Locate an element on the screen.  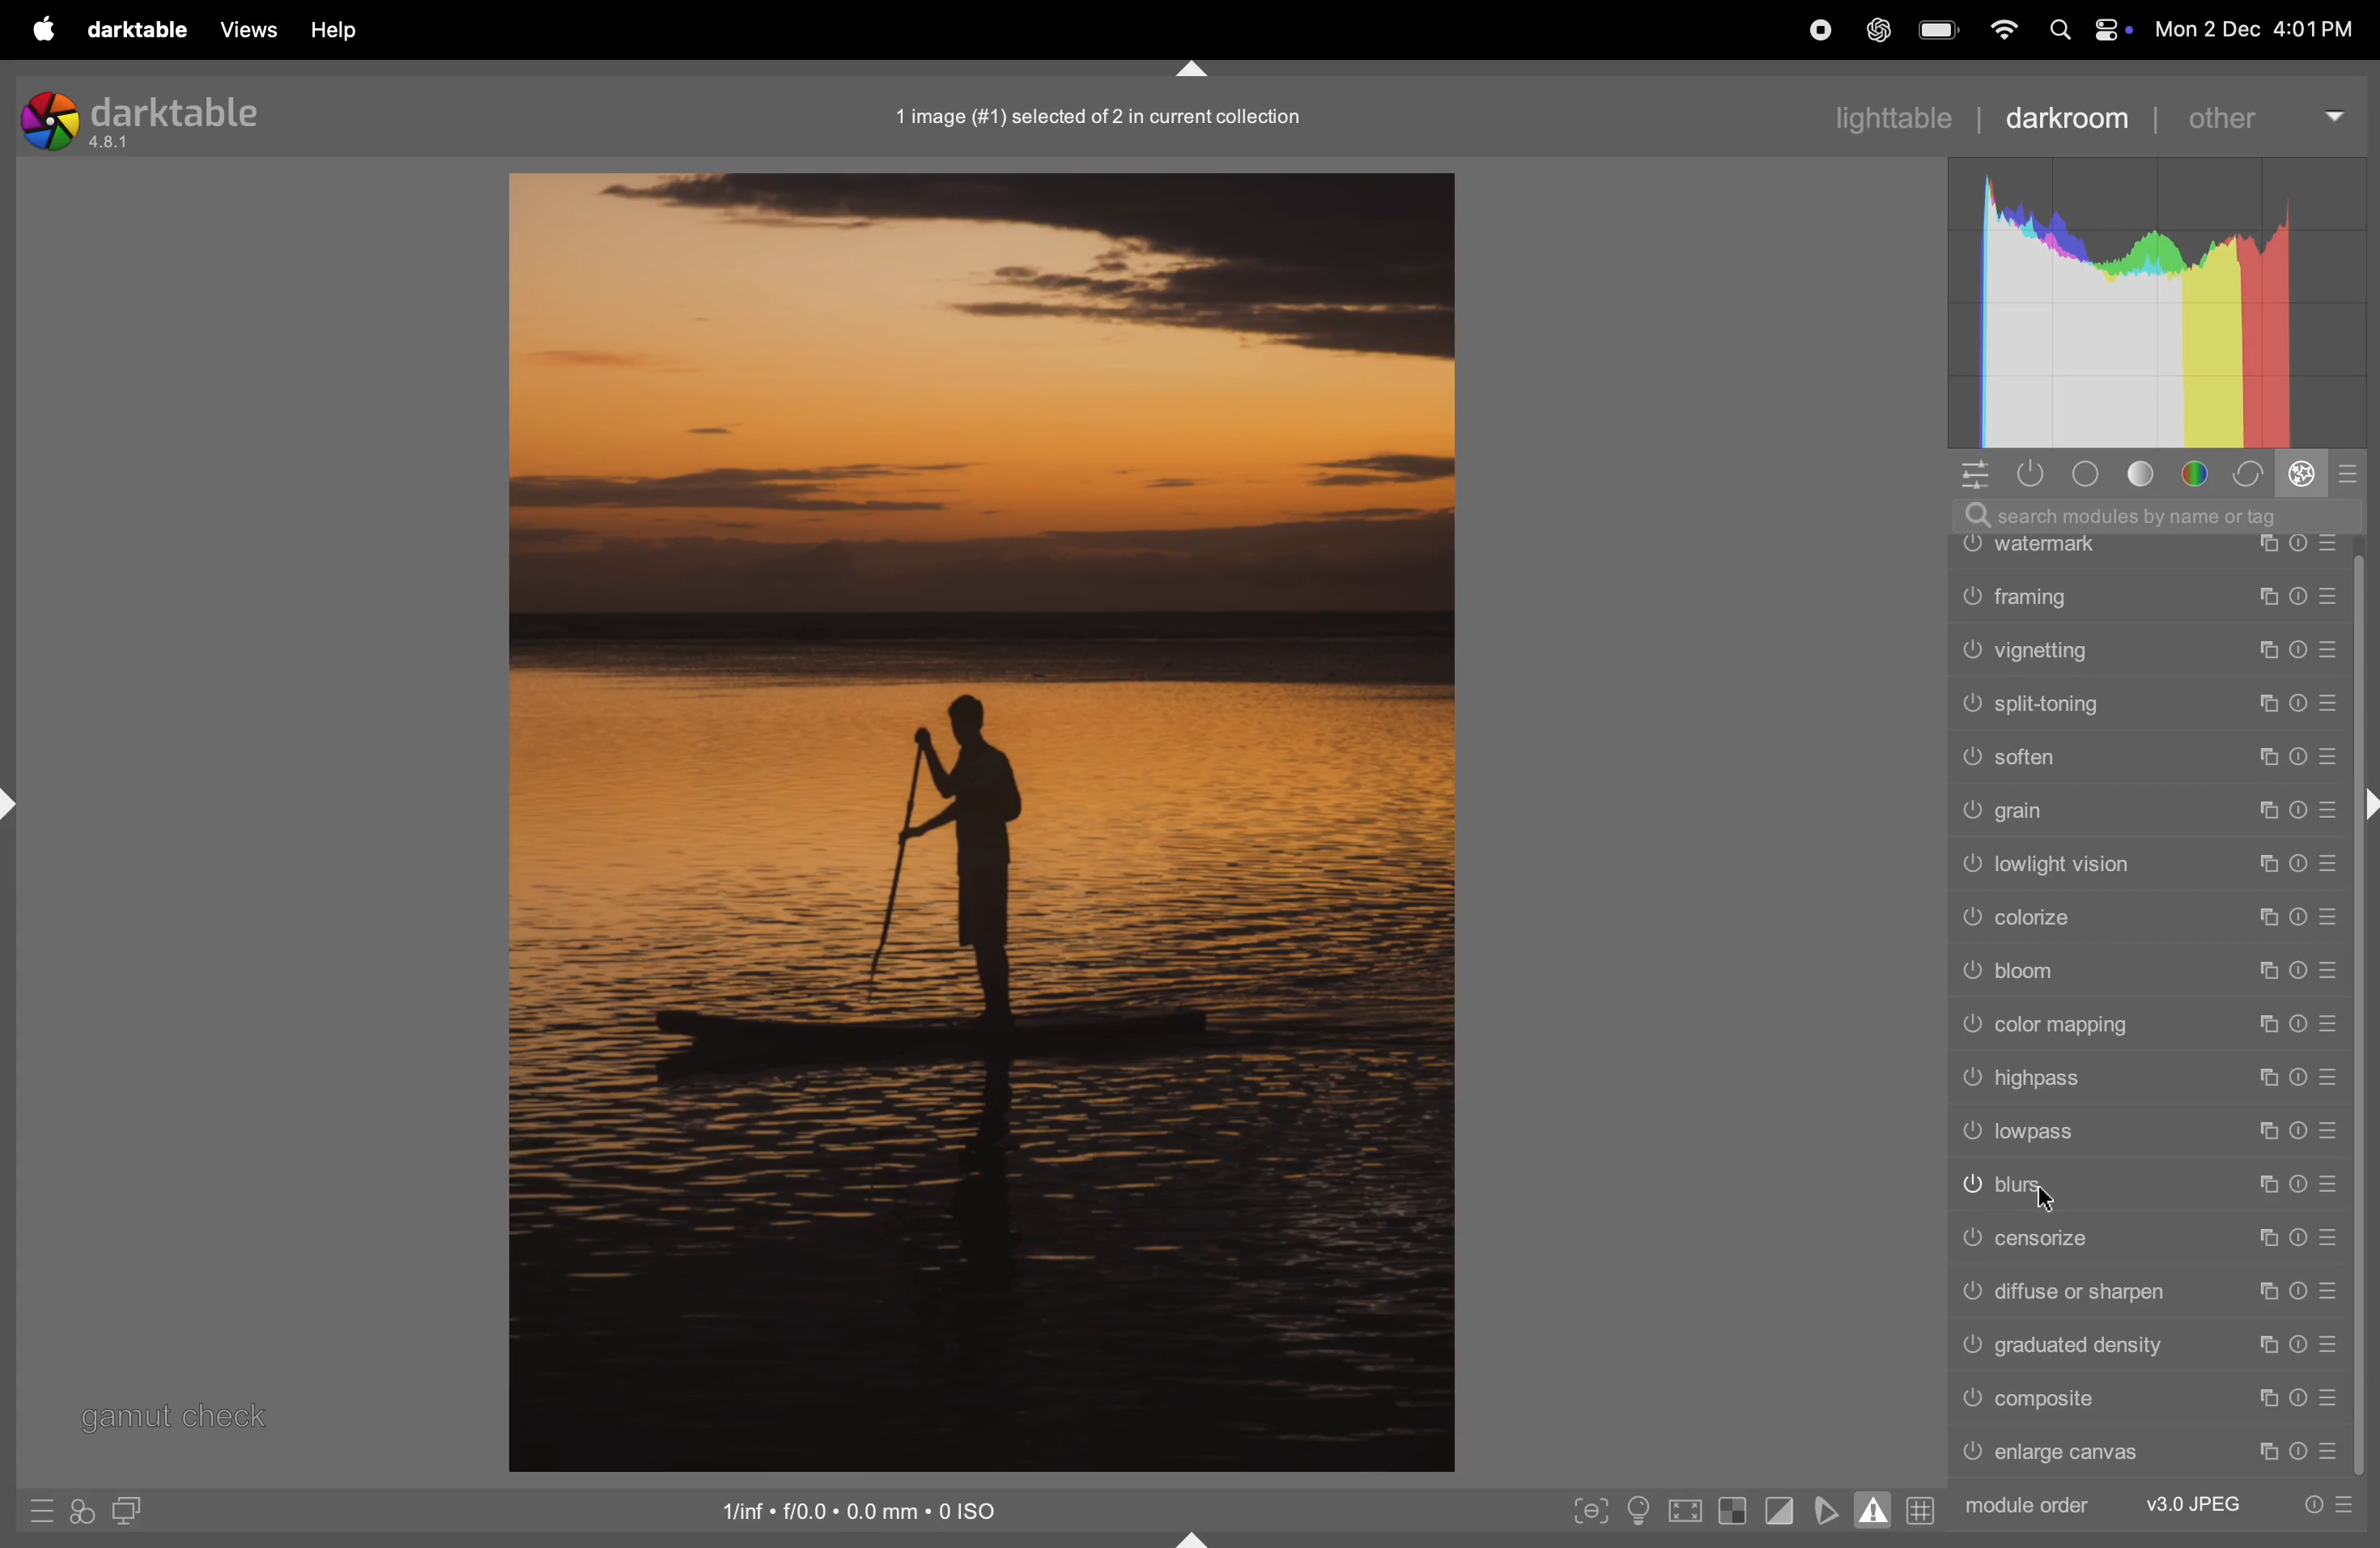
toggle clipping indication is located at coordinates (1778, 1513).